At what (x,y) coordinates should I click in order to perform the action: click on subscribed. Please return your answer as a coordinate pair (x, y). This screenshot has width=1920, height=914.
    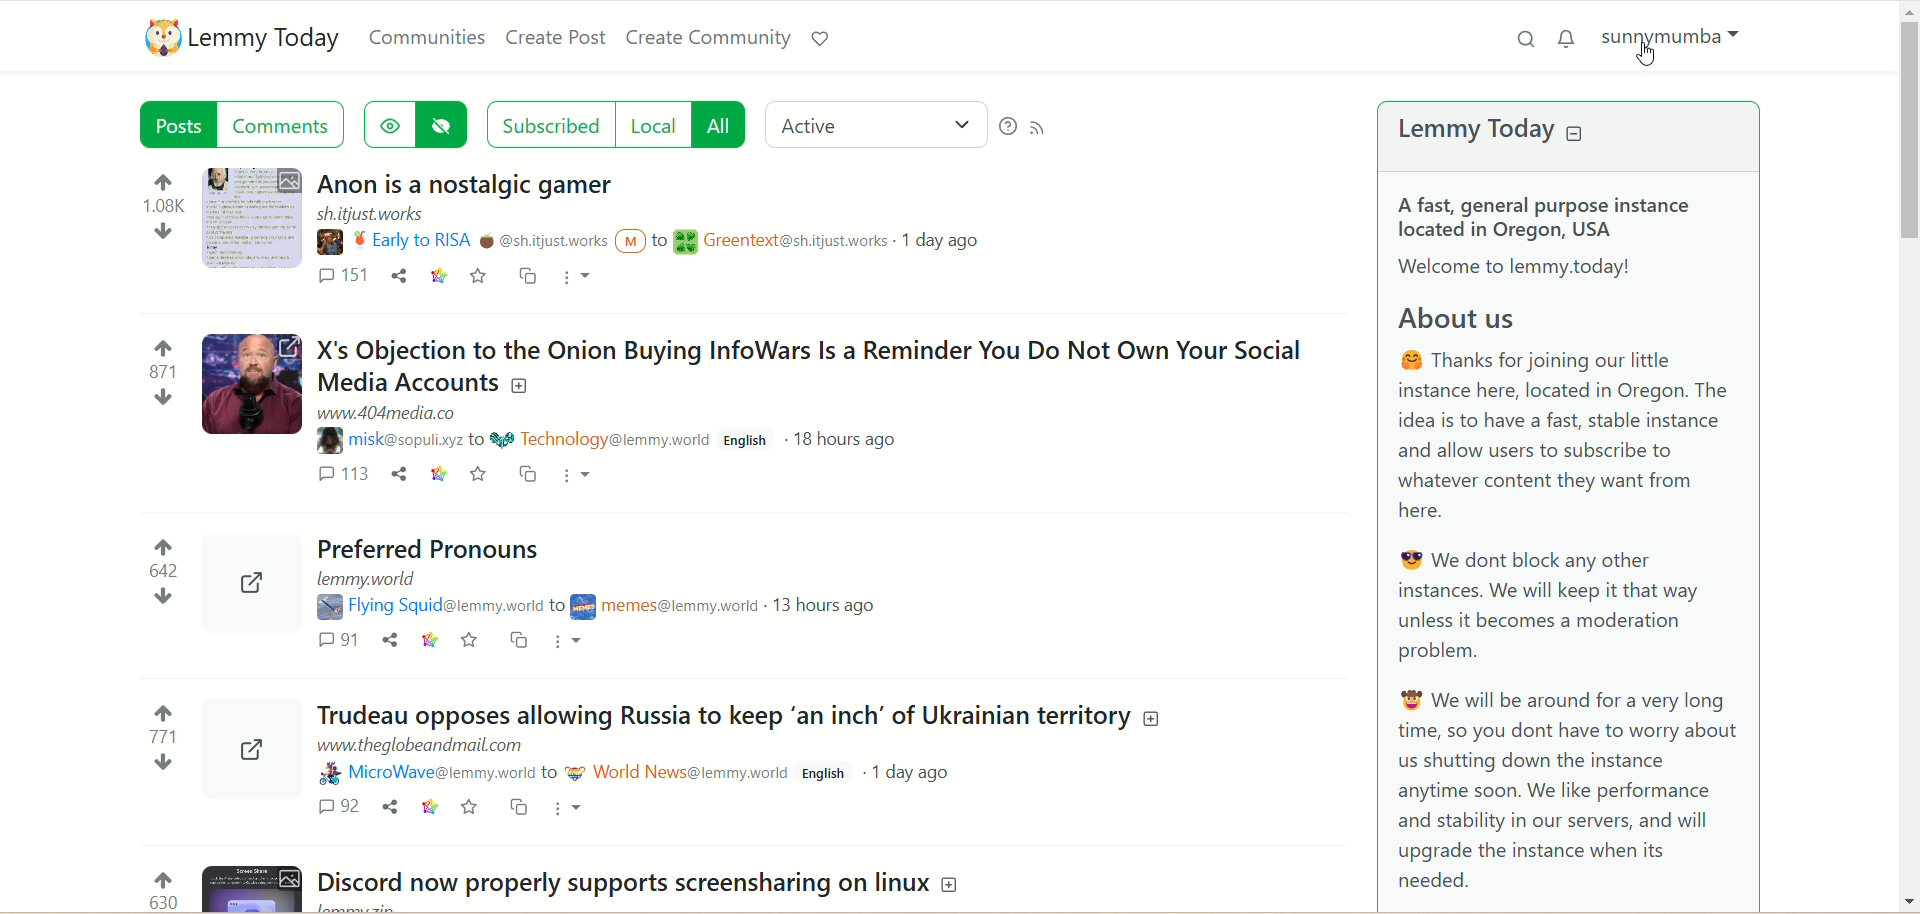
    Looking at the image, I should click on (545, 123).